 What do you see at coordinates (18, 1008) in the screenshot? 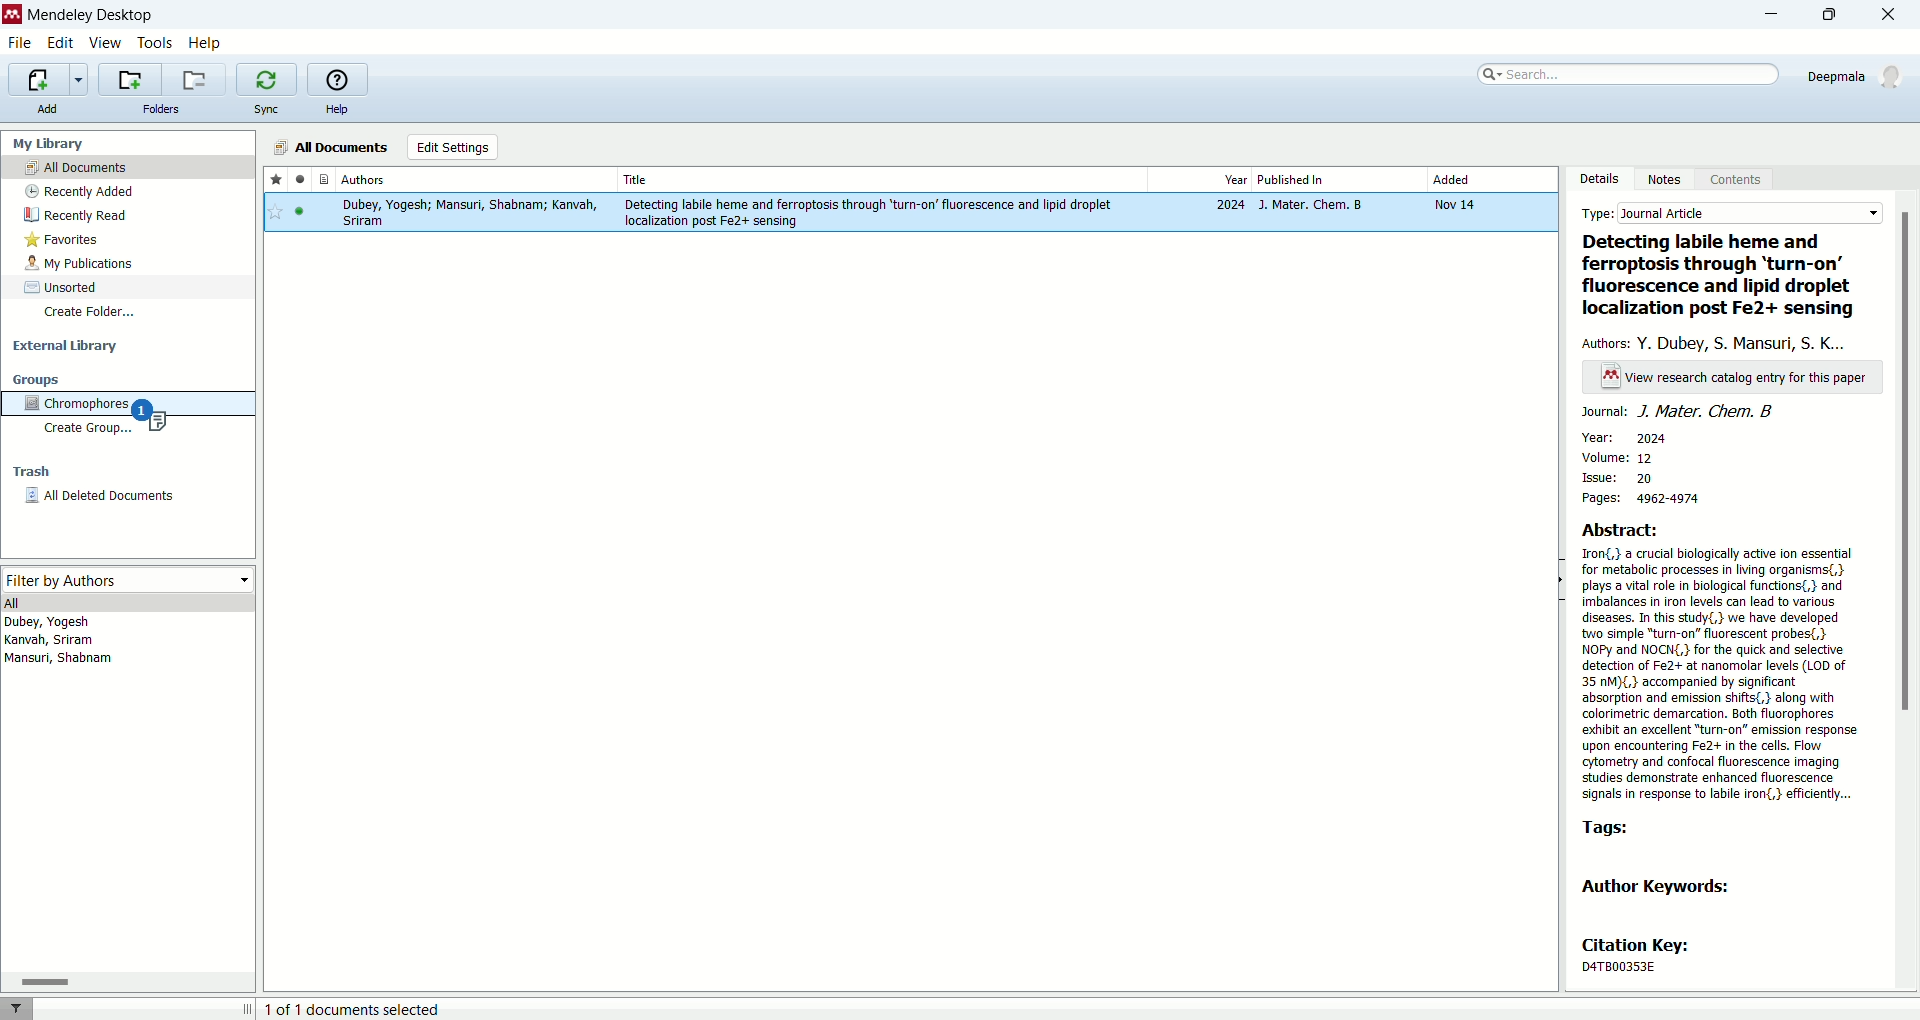
I see `filter` at bounding box center [18, 1008].